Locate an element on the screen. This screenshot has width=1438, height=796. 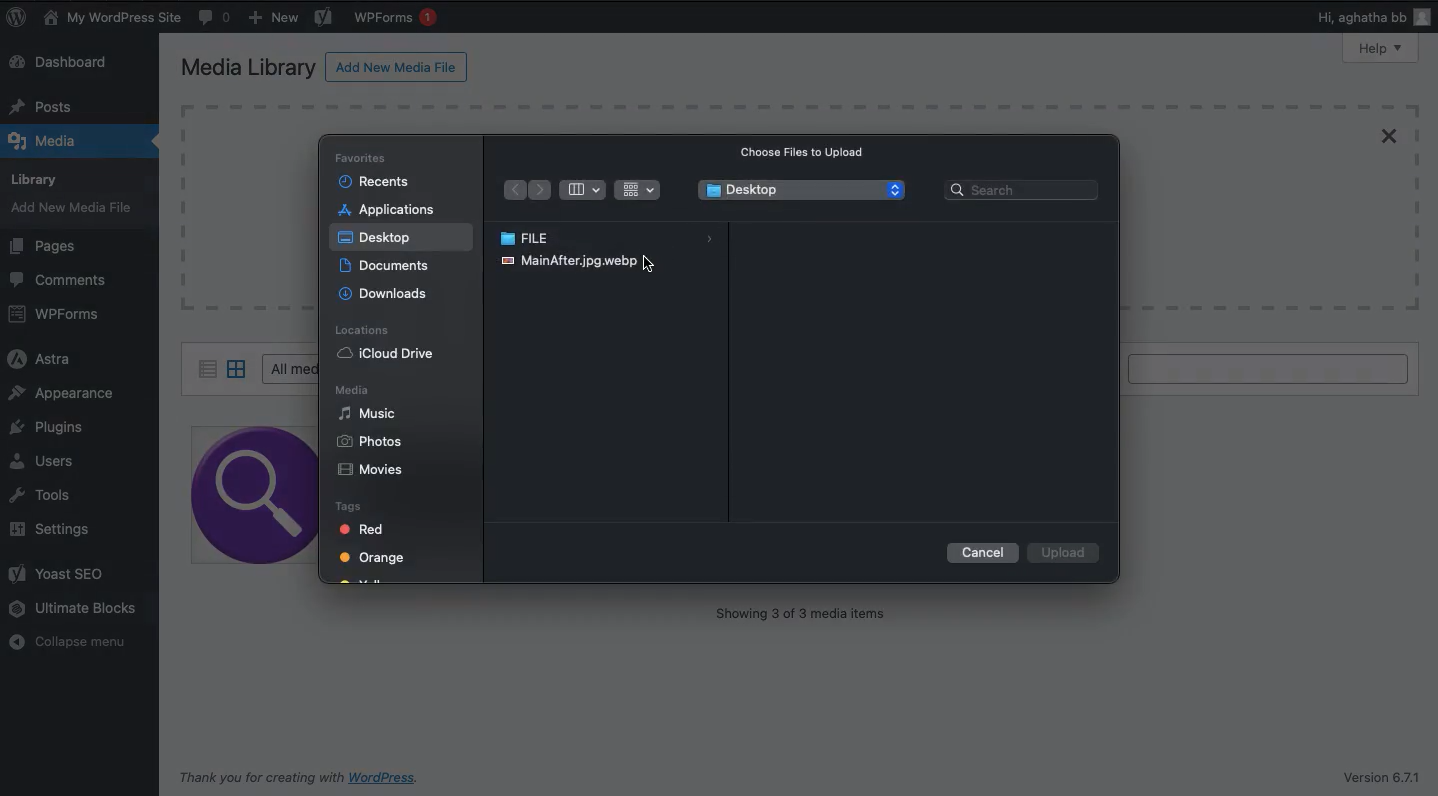
image 1 is located at coordinates (251, 495).